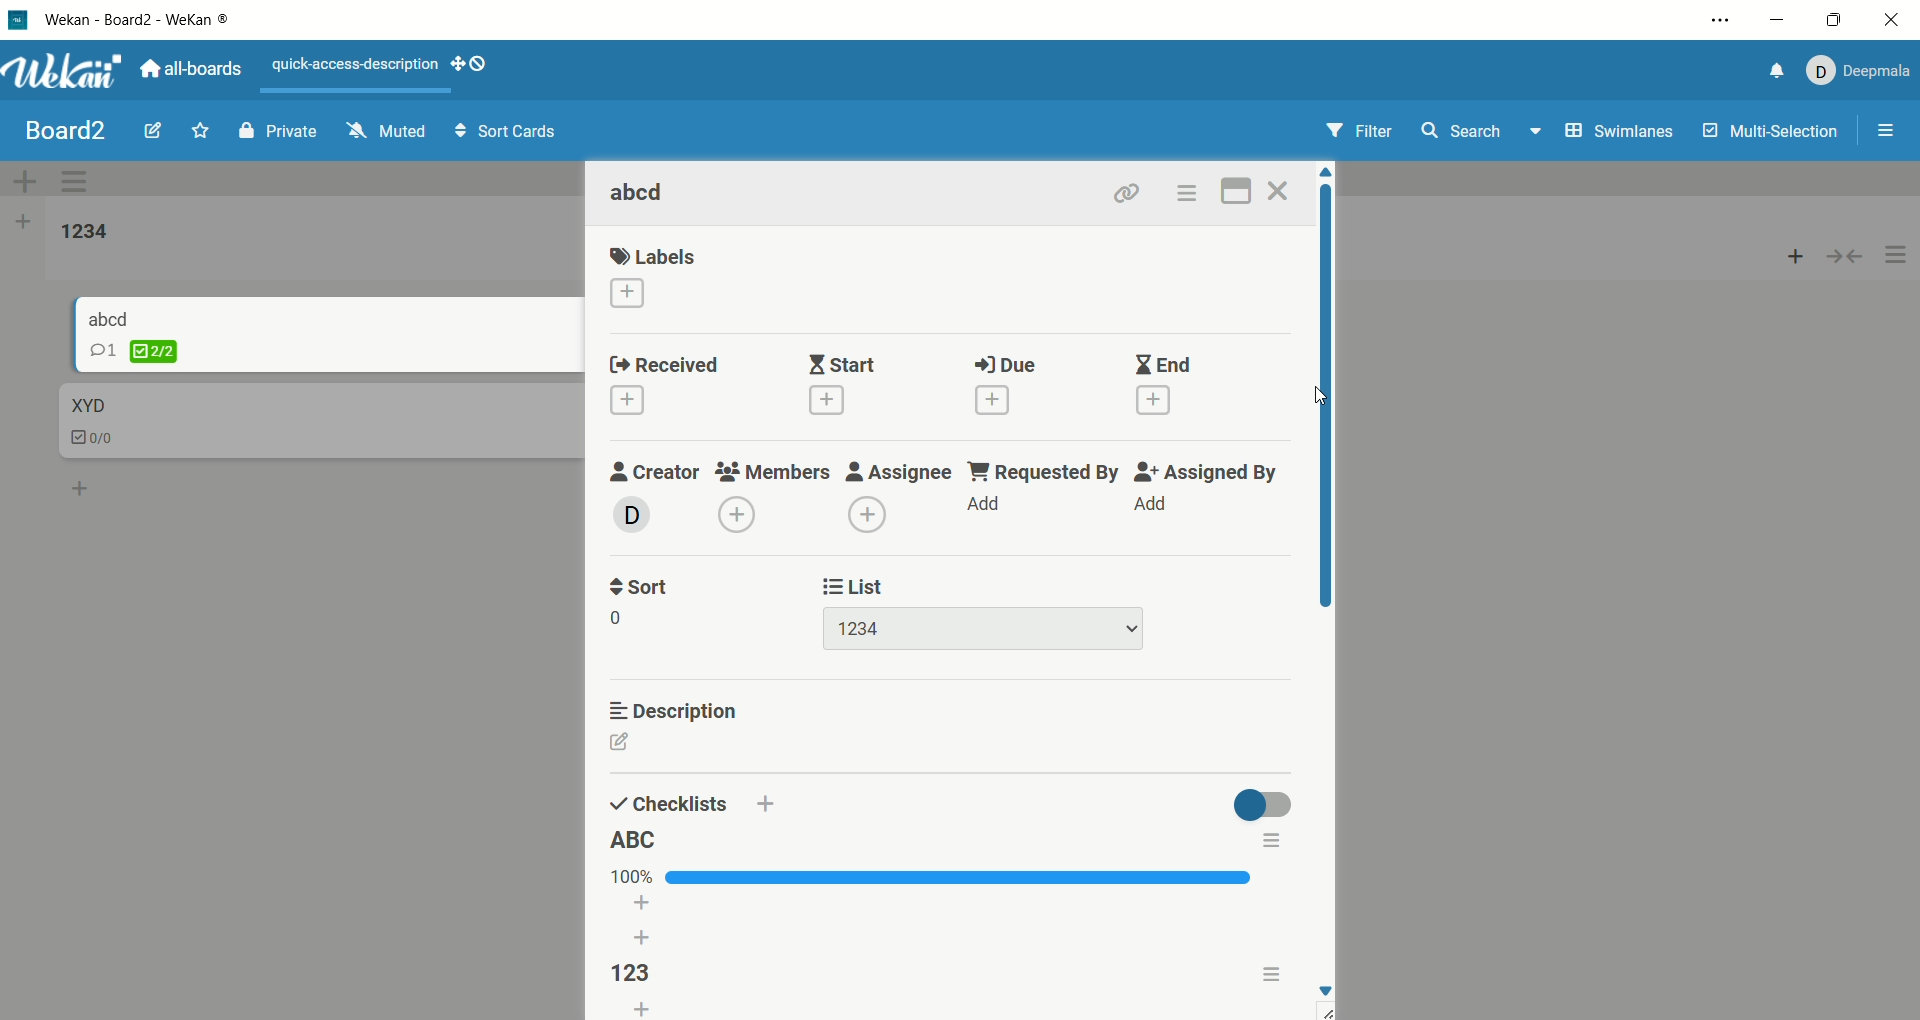 The height and width of the screenshot is (1020, 1920). Describe the element at coordinates (1258, 801) in the screenshot. I see `toggle button` at that location.